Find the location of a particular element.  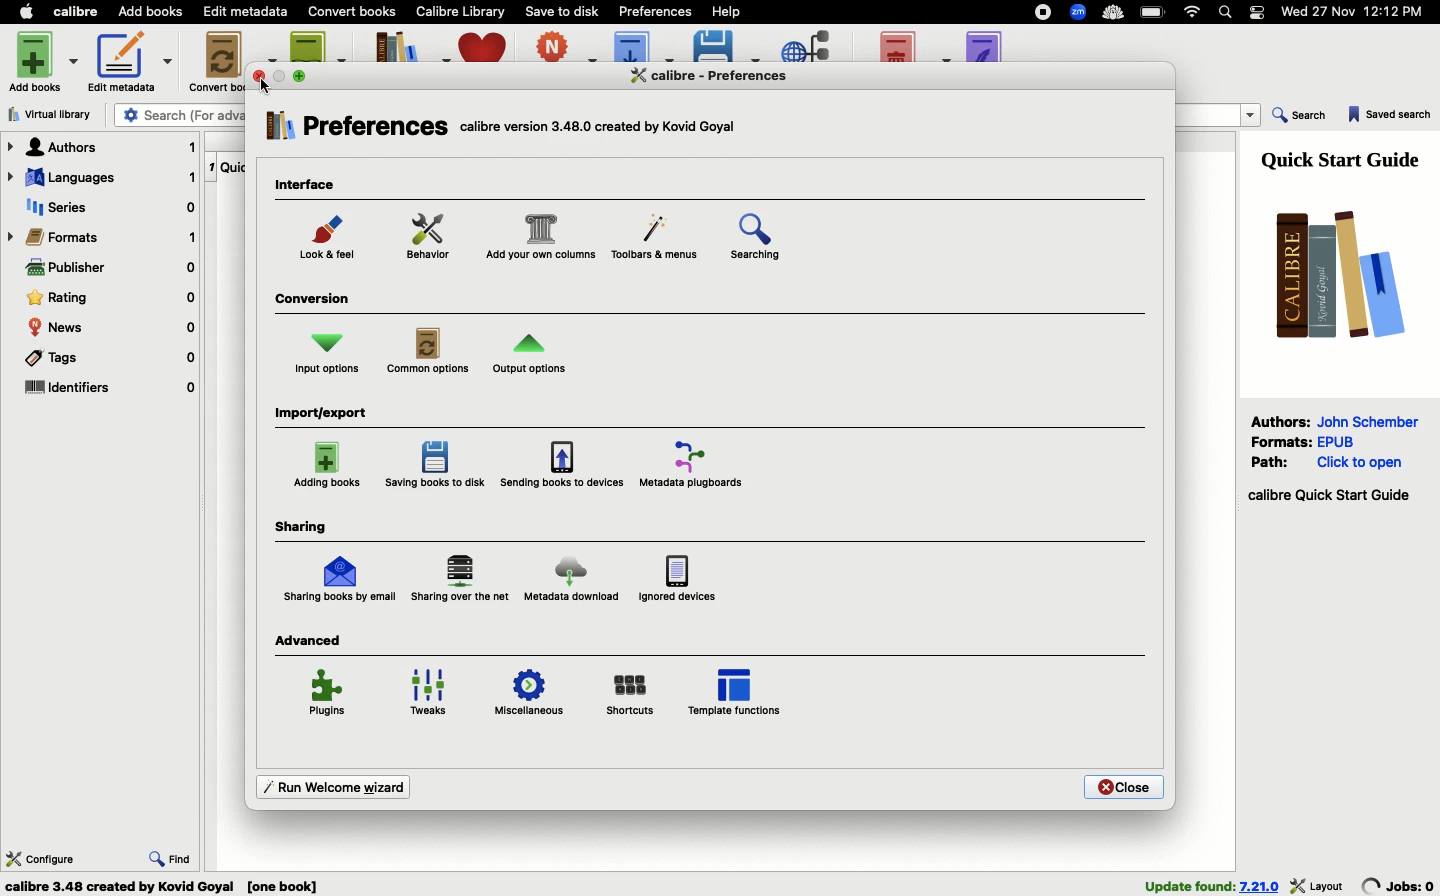

Preferences is located at coordinates (715, 76).